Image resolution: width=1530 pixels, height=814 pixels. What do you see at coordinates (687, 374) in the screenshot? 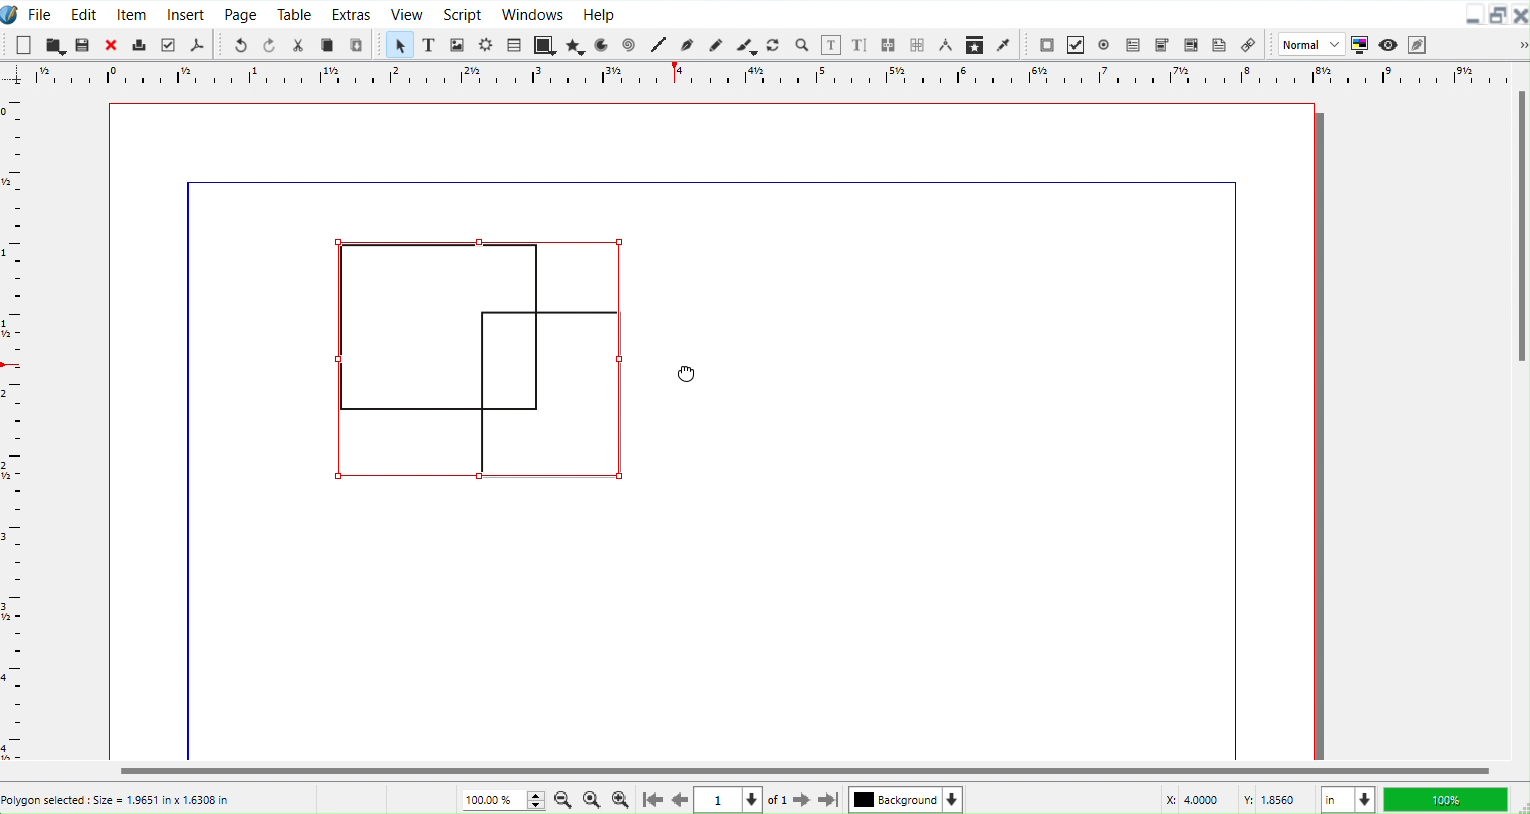
I see `Cursor` at bounding box center [687, 374].